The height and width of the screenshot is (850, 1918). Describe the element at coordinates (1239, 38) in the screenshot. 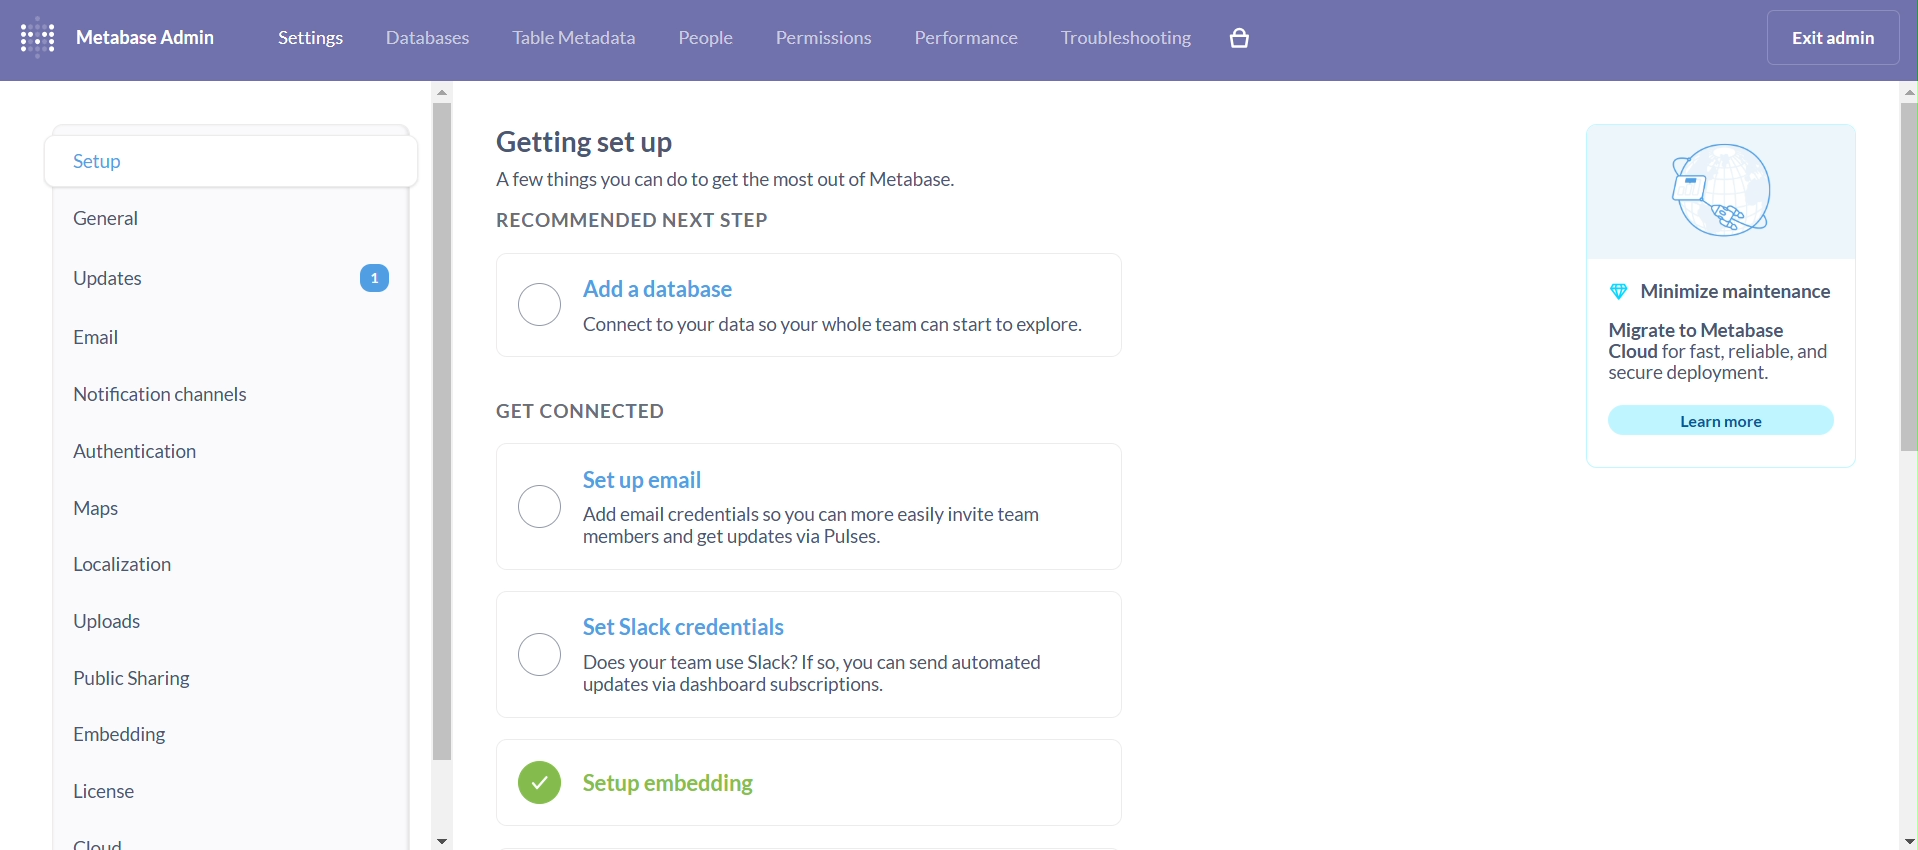

I see `explore paid features` at that location.